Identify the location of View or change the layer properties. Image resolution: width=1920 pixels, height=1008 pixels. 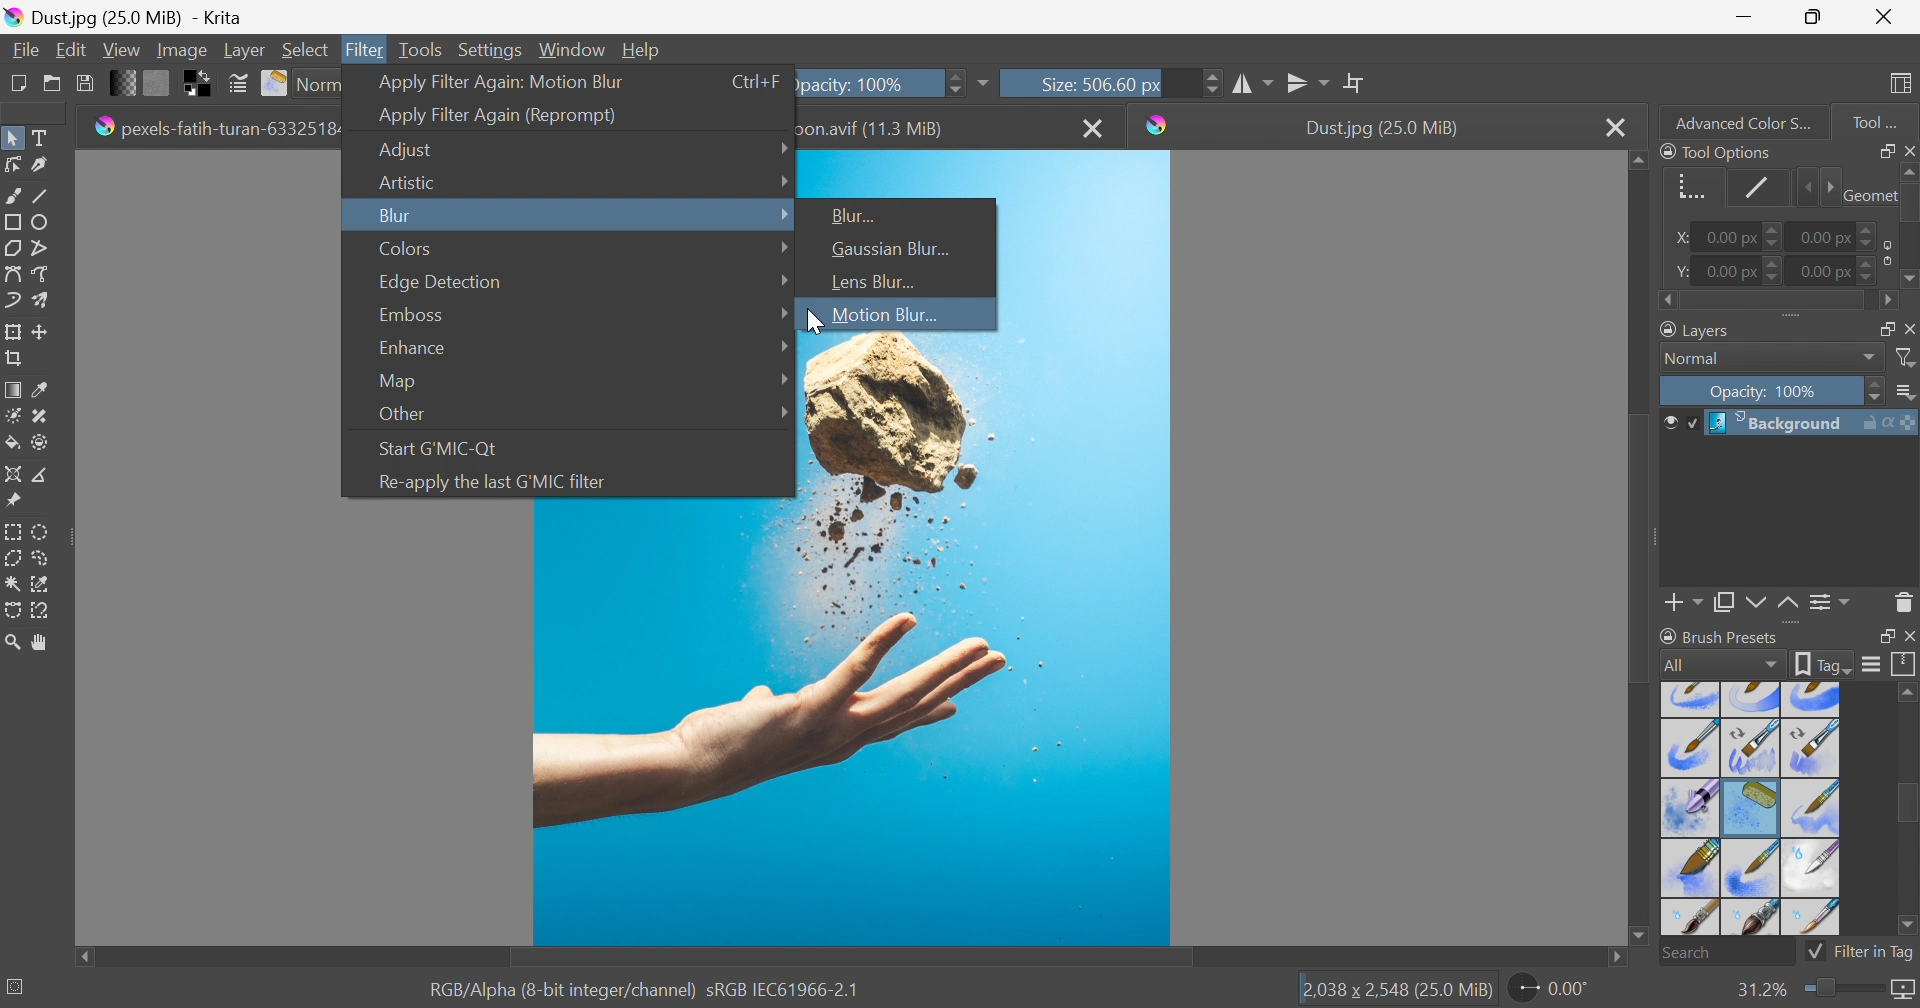
(1825, 603).